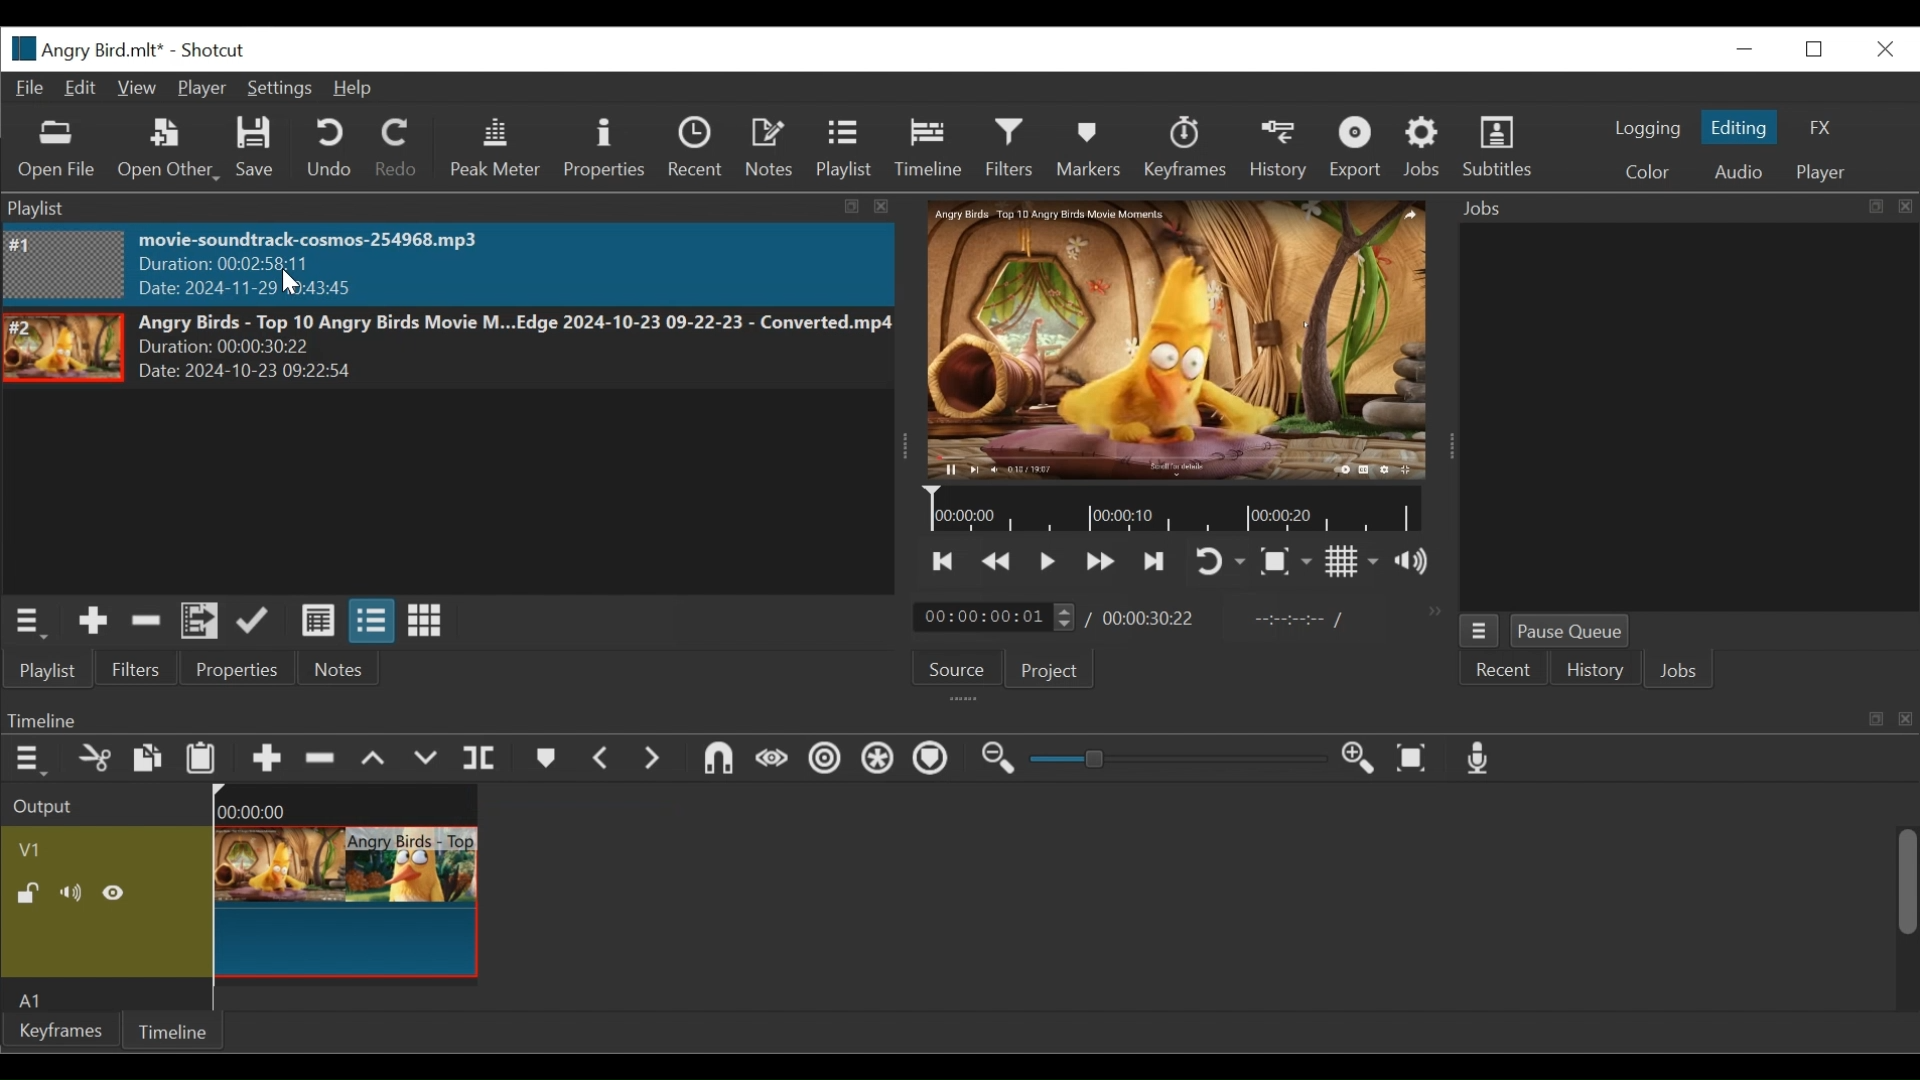 The height and width of the screenshot is (1080, 1920). I want to click on 00:00:30:22(Total Duration), so click(1144, 618).